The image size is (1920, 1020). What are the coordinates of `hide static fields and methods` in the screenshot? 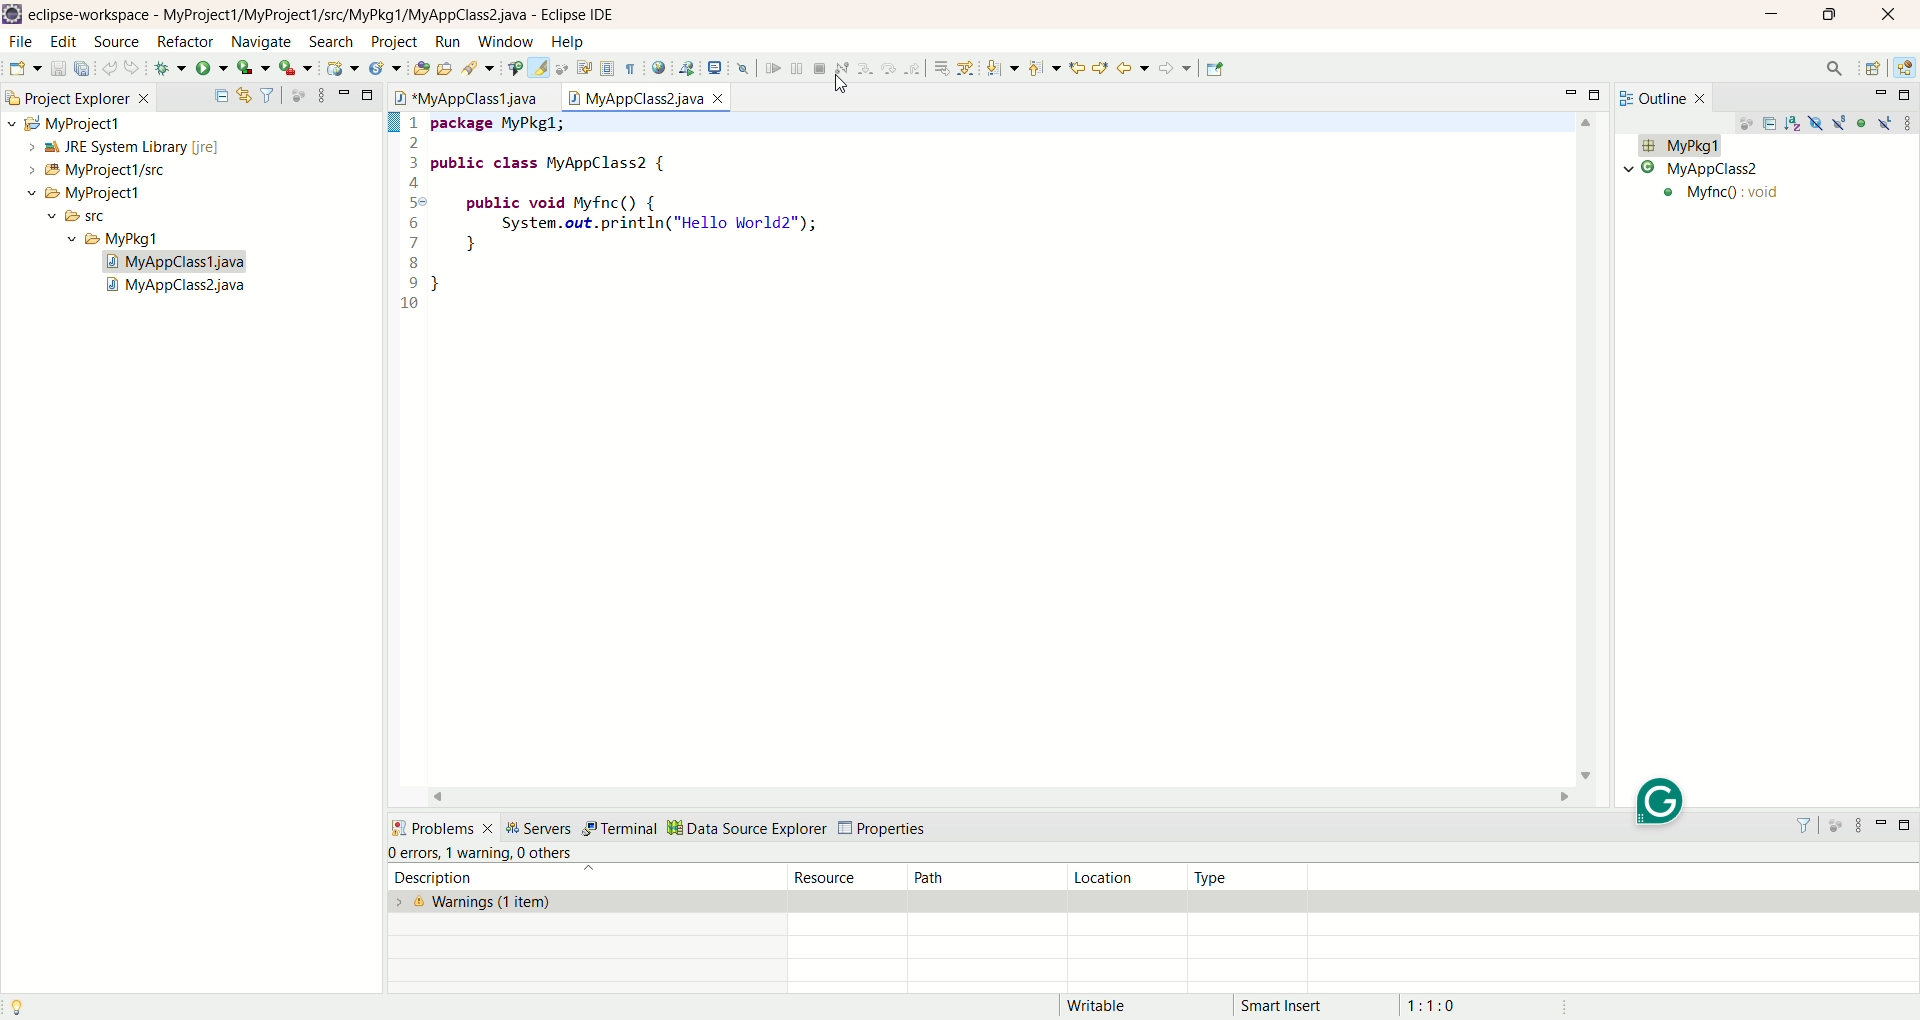 It's located at (1840, 124).